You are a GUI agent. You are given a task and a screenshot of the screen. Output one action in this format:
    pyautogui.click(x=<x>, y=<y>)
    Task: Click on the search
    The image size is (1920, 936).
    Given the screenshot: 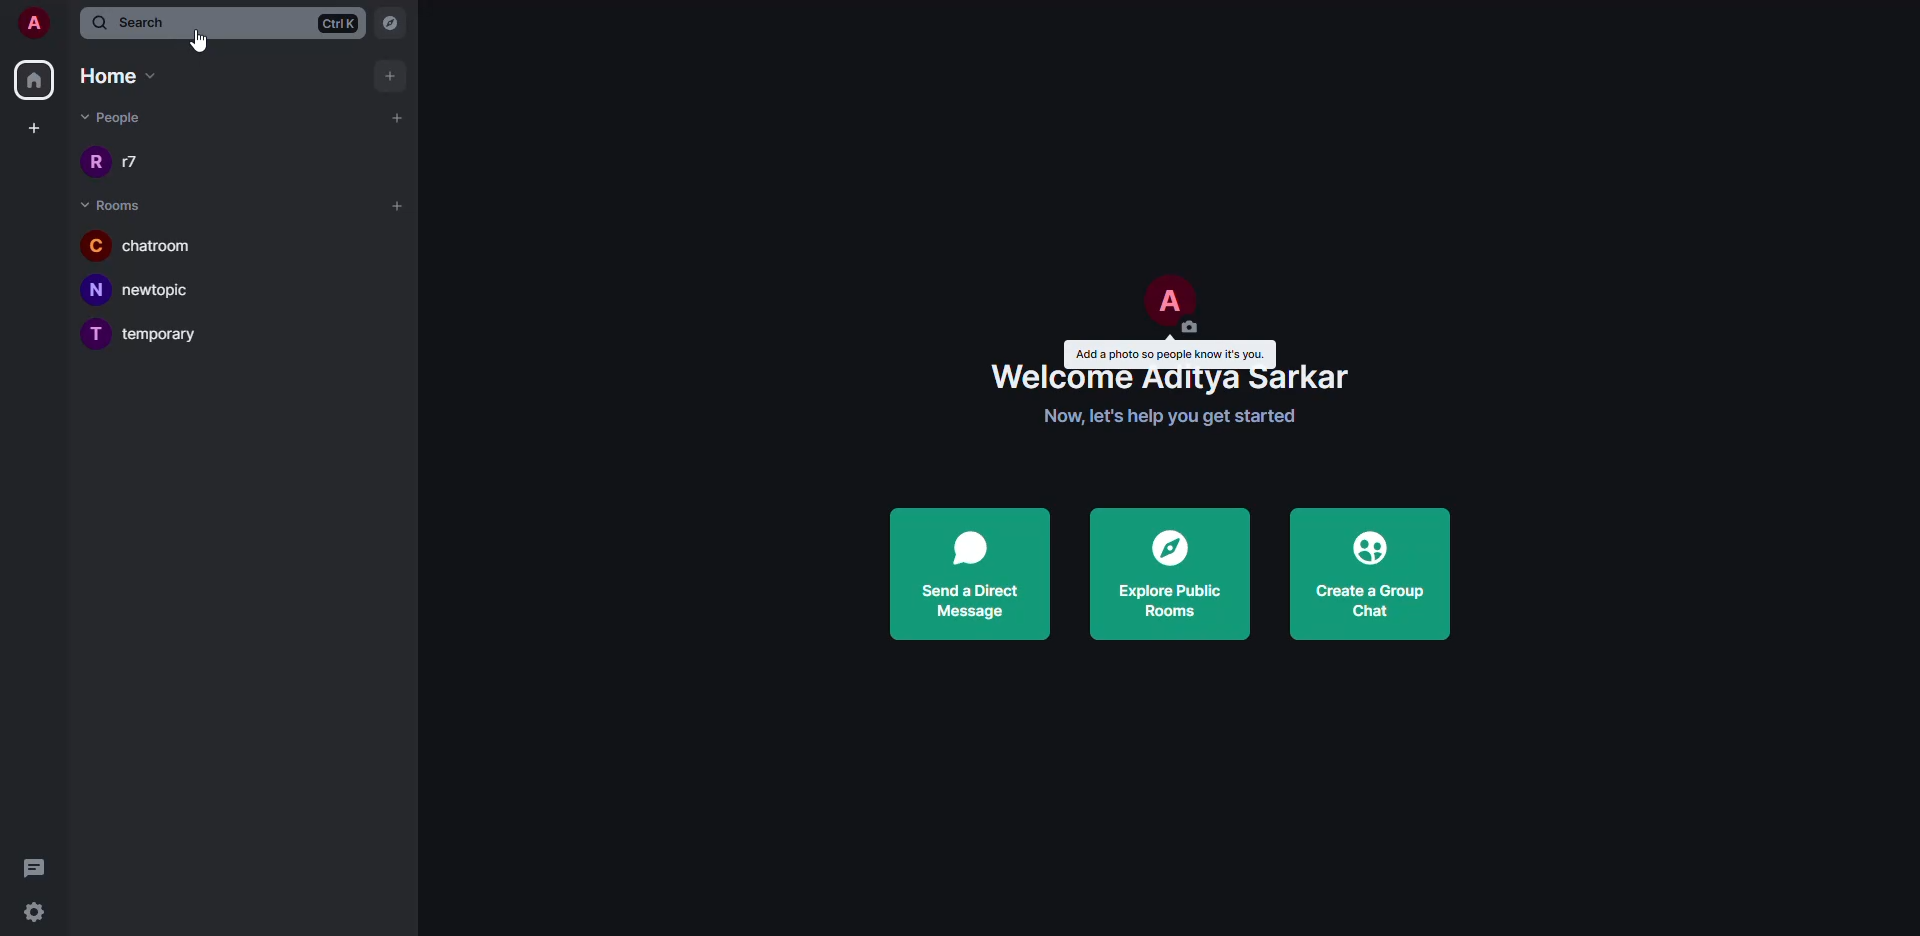 What is the action you would take?
    pyautogui.click(x=137, y=22)
    